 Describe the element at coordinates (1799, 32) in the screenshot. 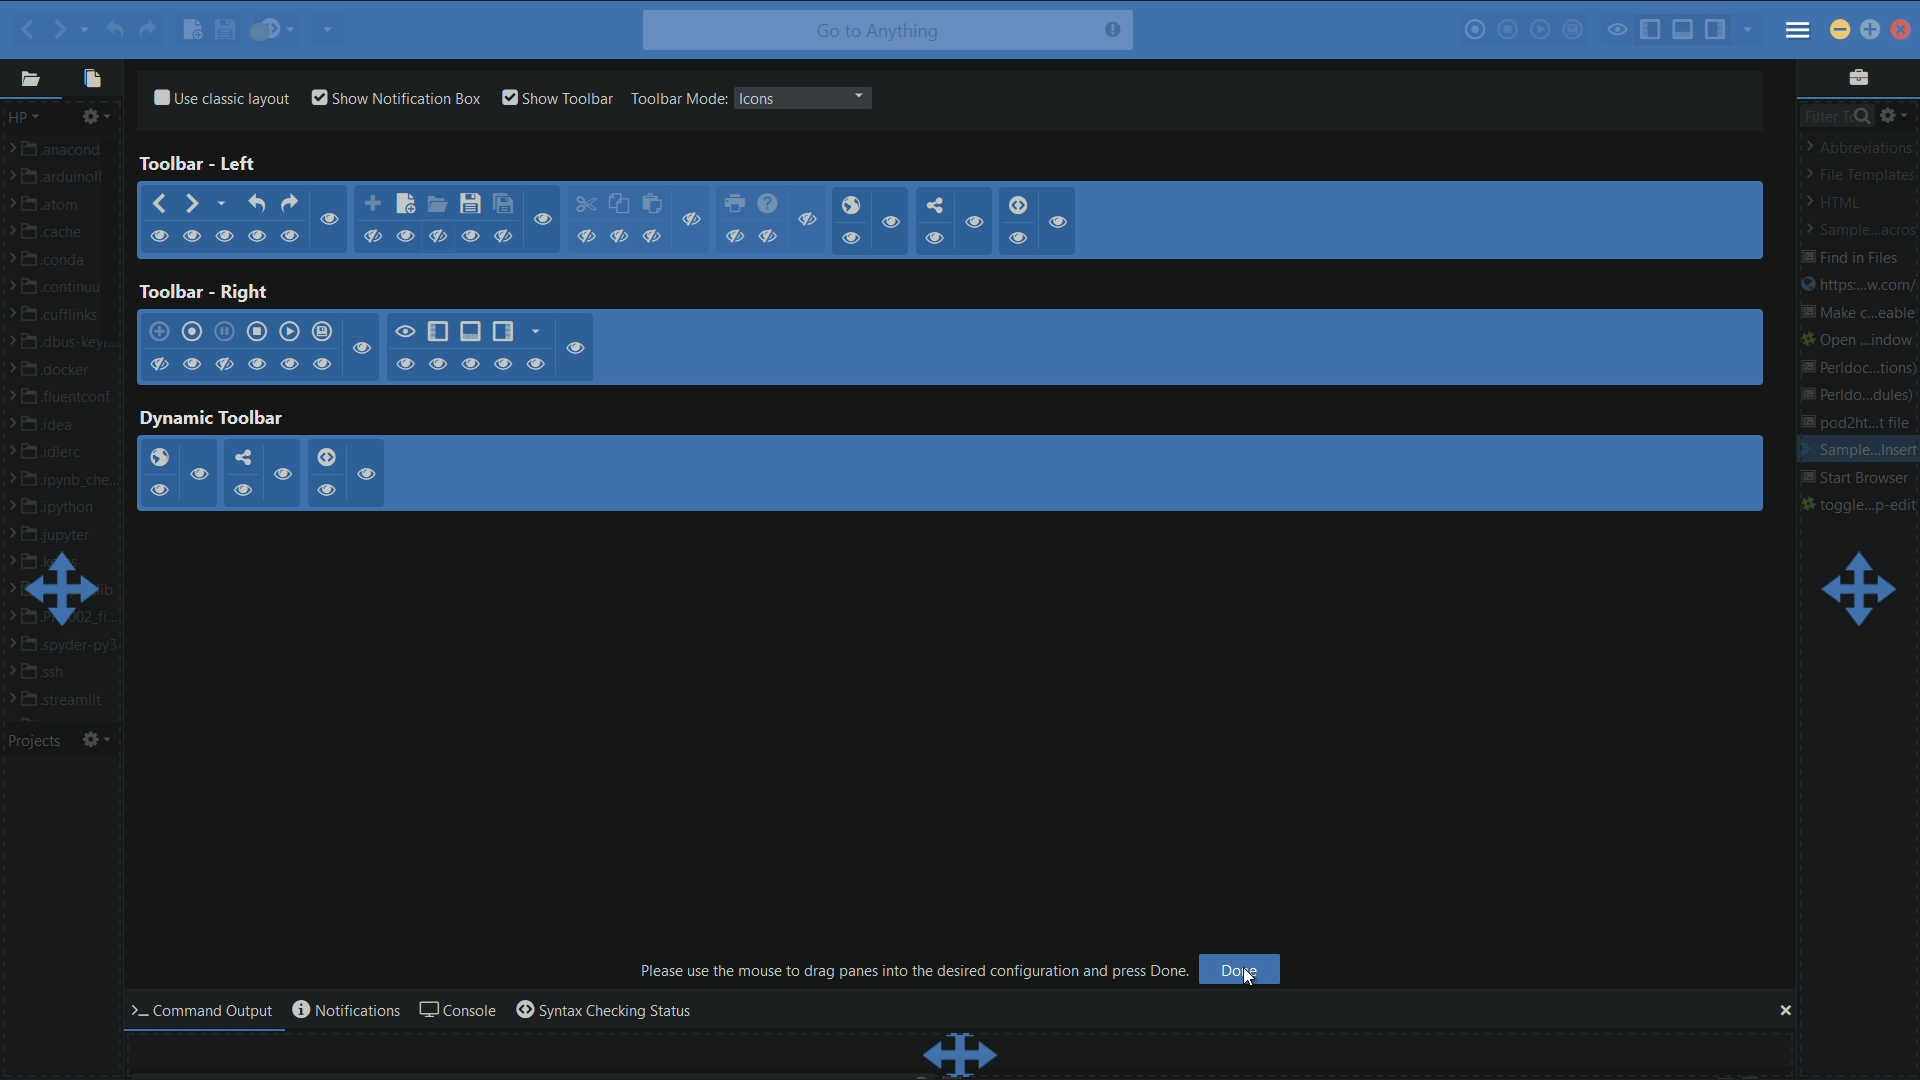

I see `menu` at that location.